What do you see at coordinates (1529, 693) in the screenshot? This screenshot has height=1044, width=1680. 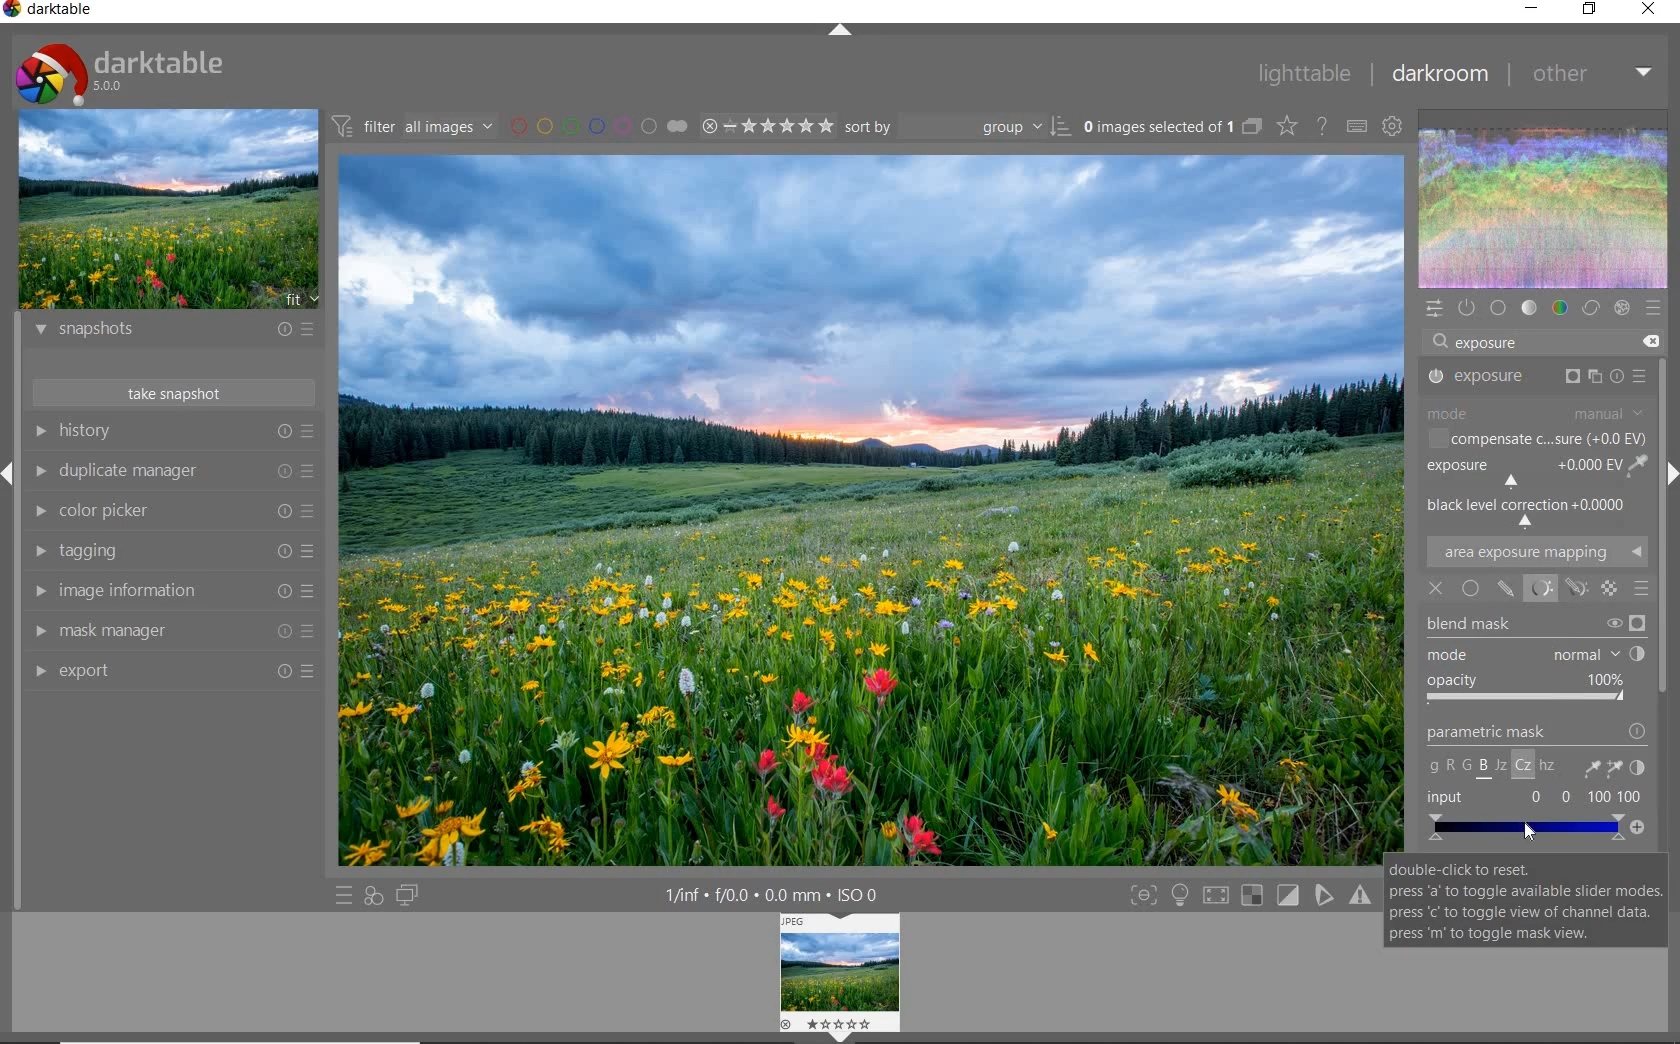 I see `opacity` at bounding box center [1529, 693].